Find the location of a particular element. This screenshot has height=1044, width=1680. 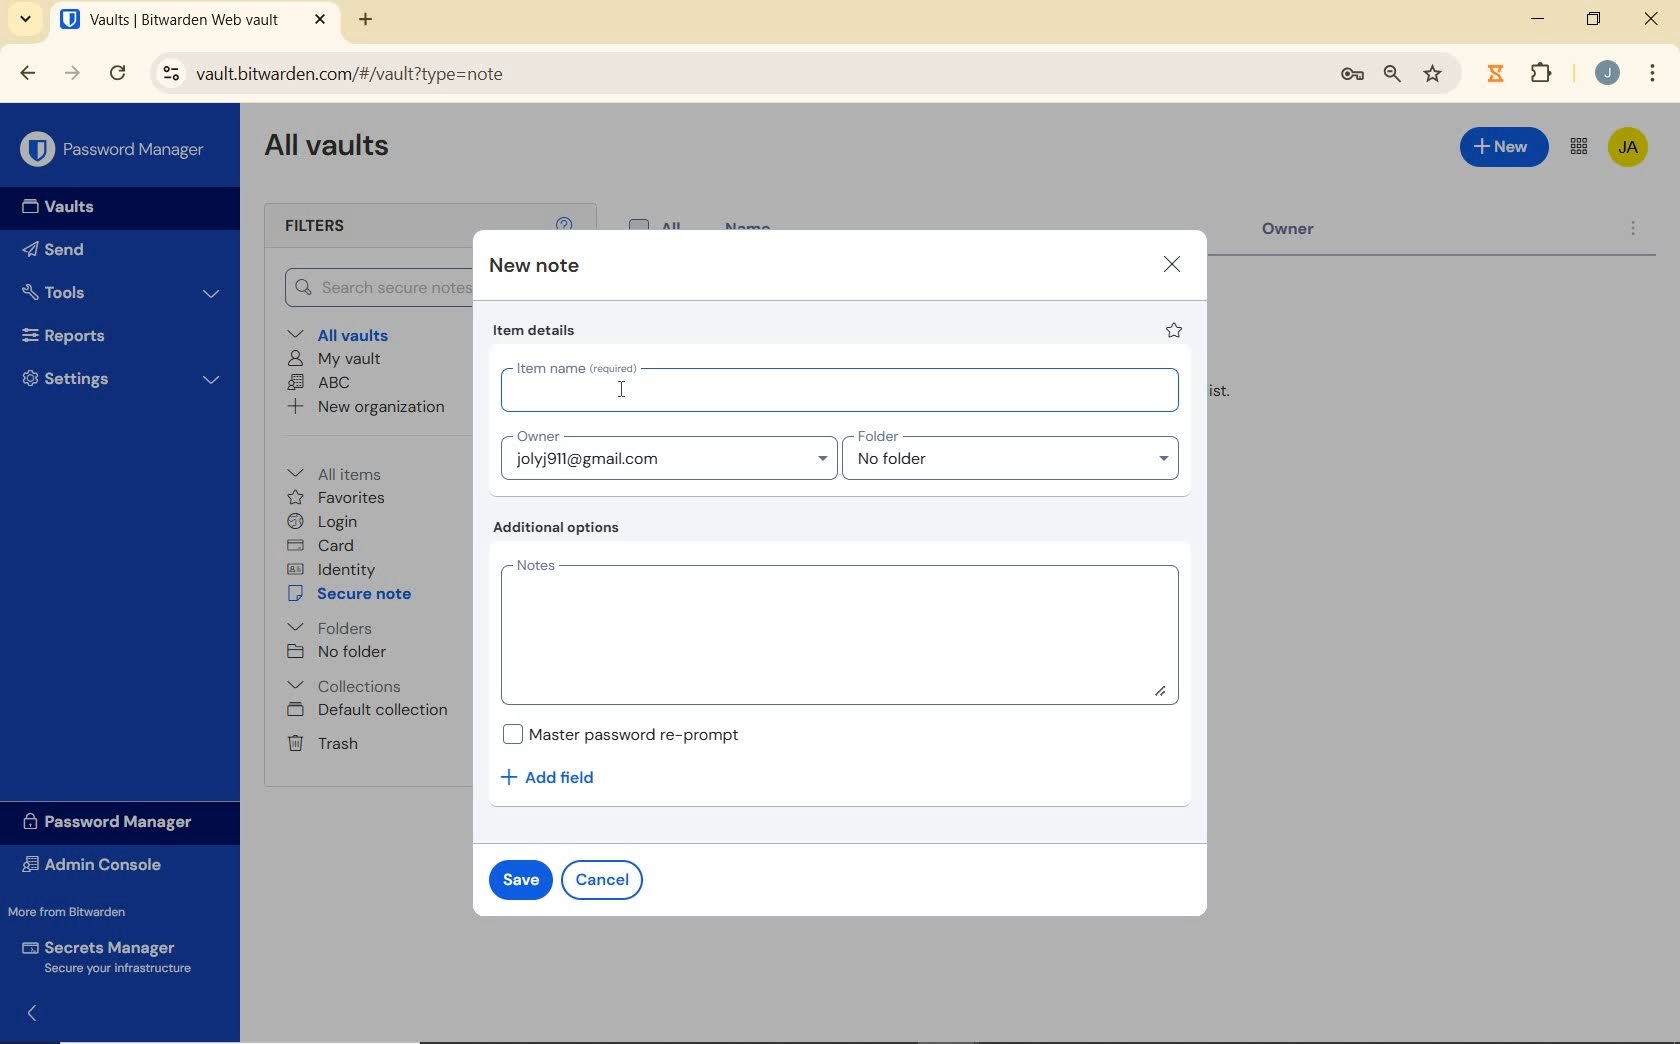

cancel is located at coordinates (602, 881).